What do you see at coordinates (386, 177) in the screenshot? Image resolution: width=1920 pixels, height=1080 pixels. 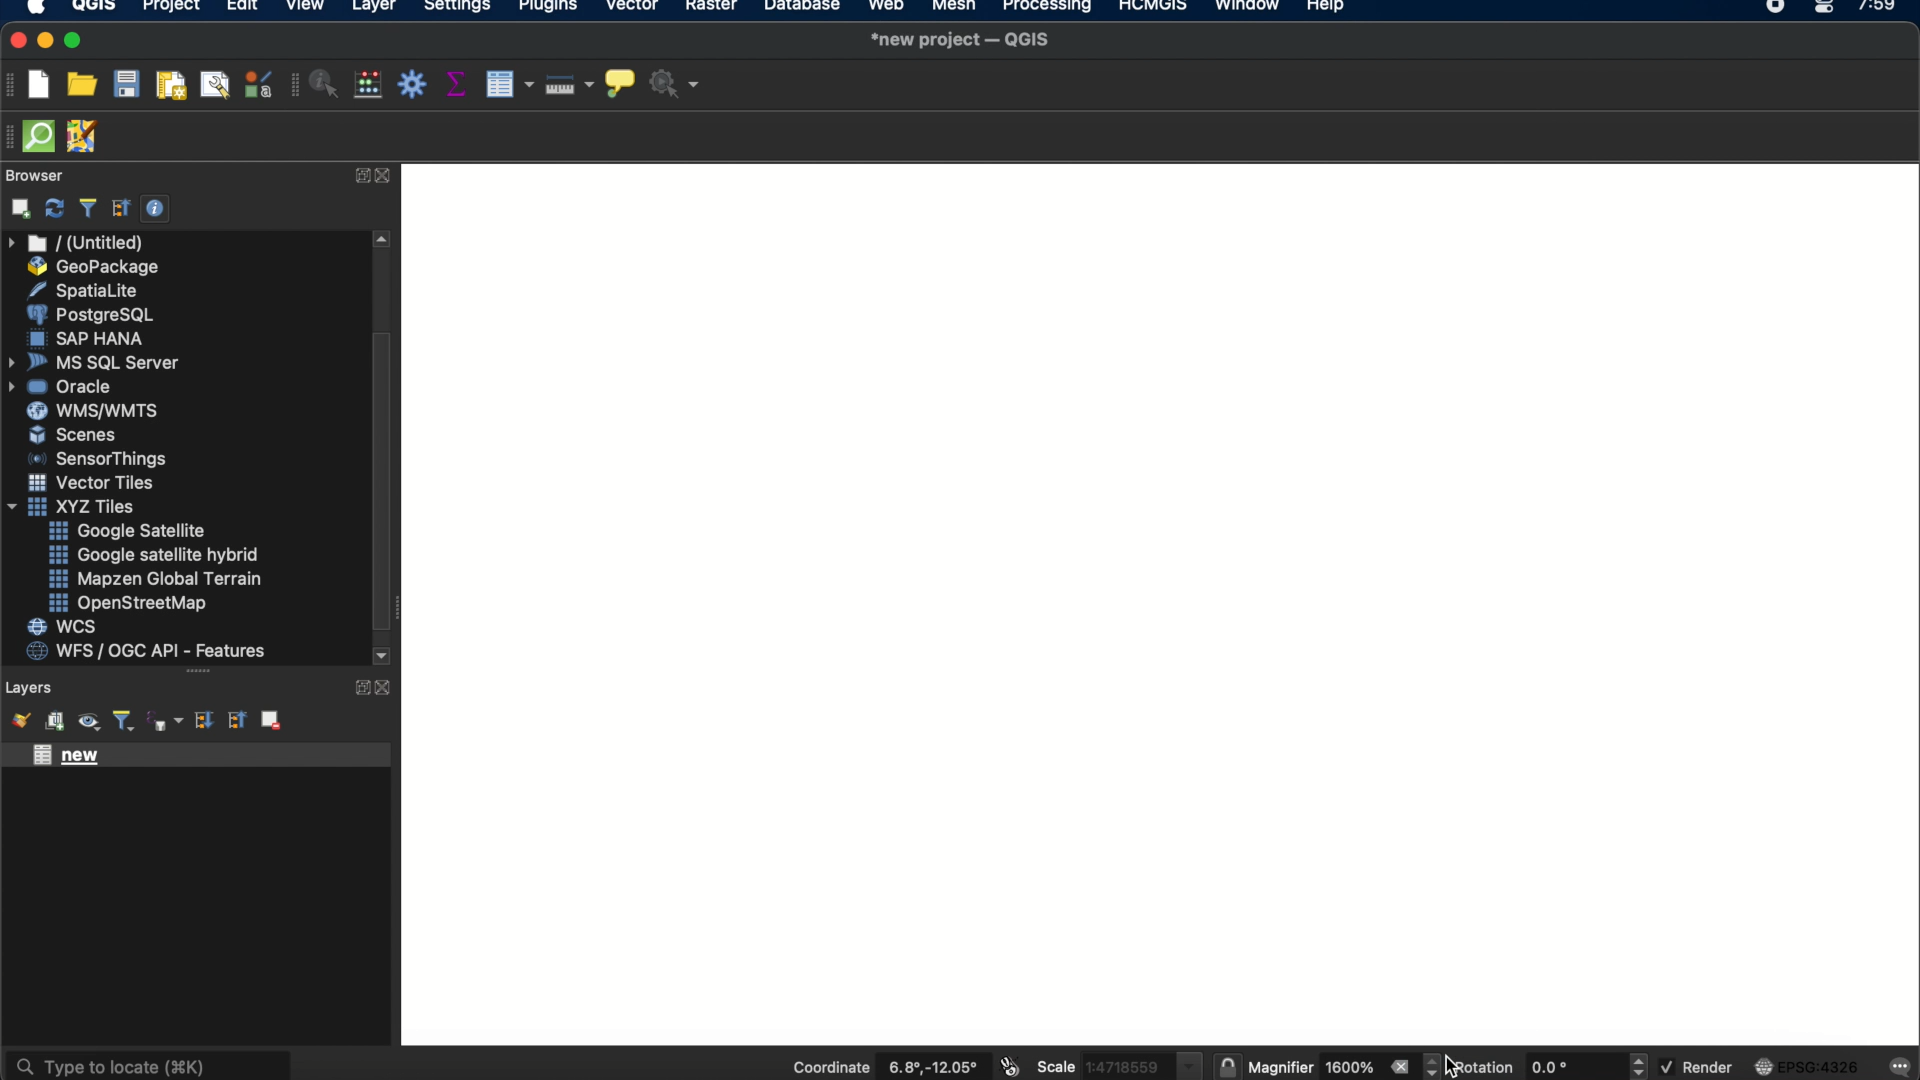 I see `contract` at bounding box center [386, 177].